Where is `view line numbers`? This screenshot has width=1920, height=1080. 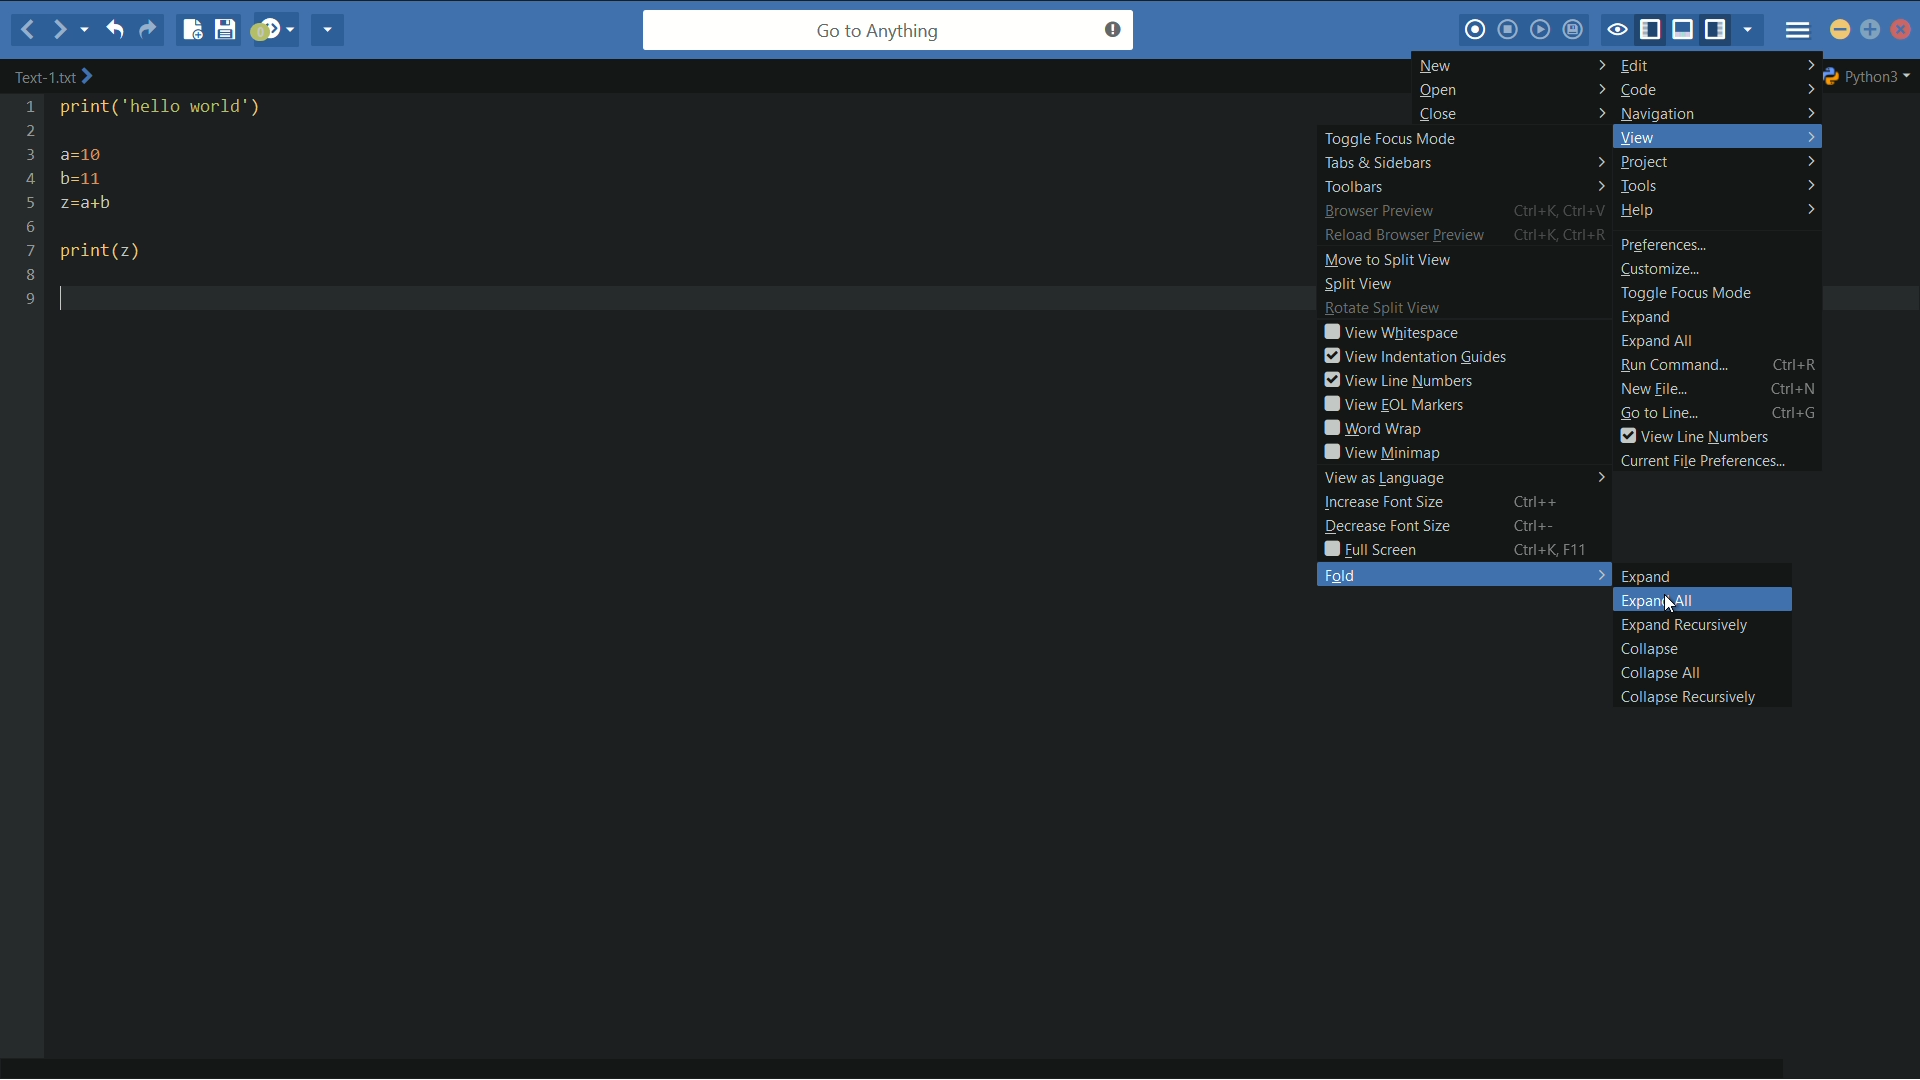
view line numbers is located at coordinates (1397, 380).